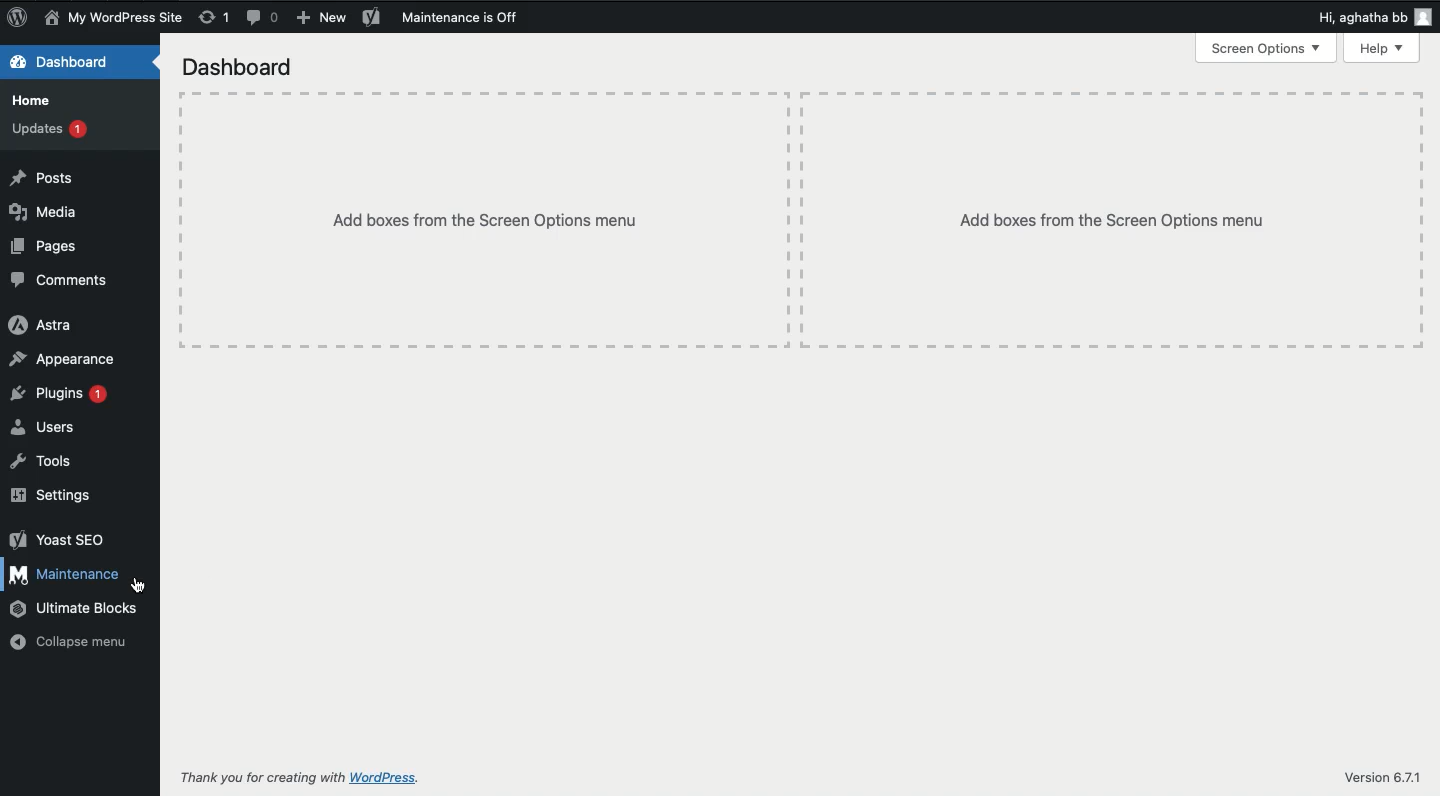 The height and width of the screenshot is (796, 1440). I want to click on Updates, so click(49, 129).